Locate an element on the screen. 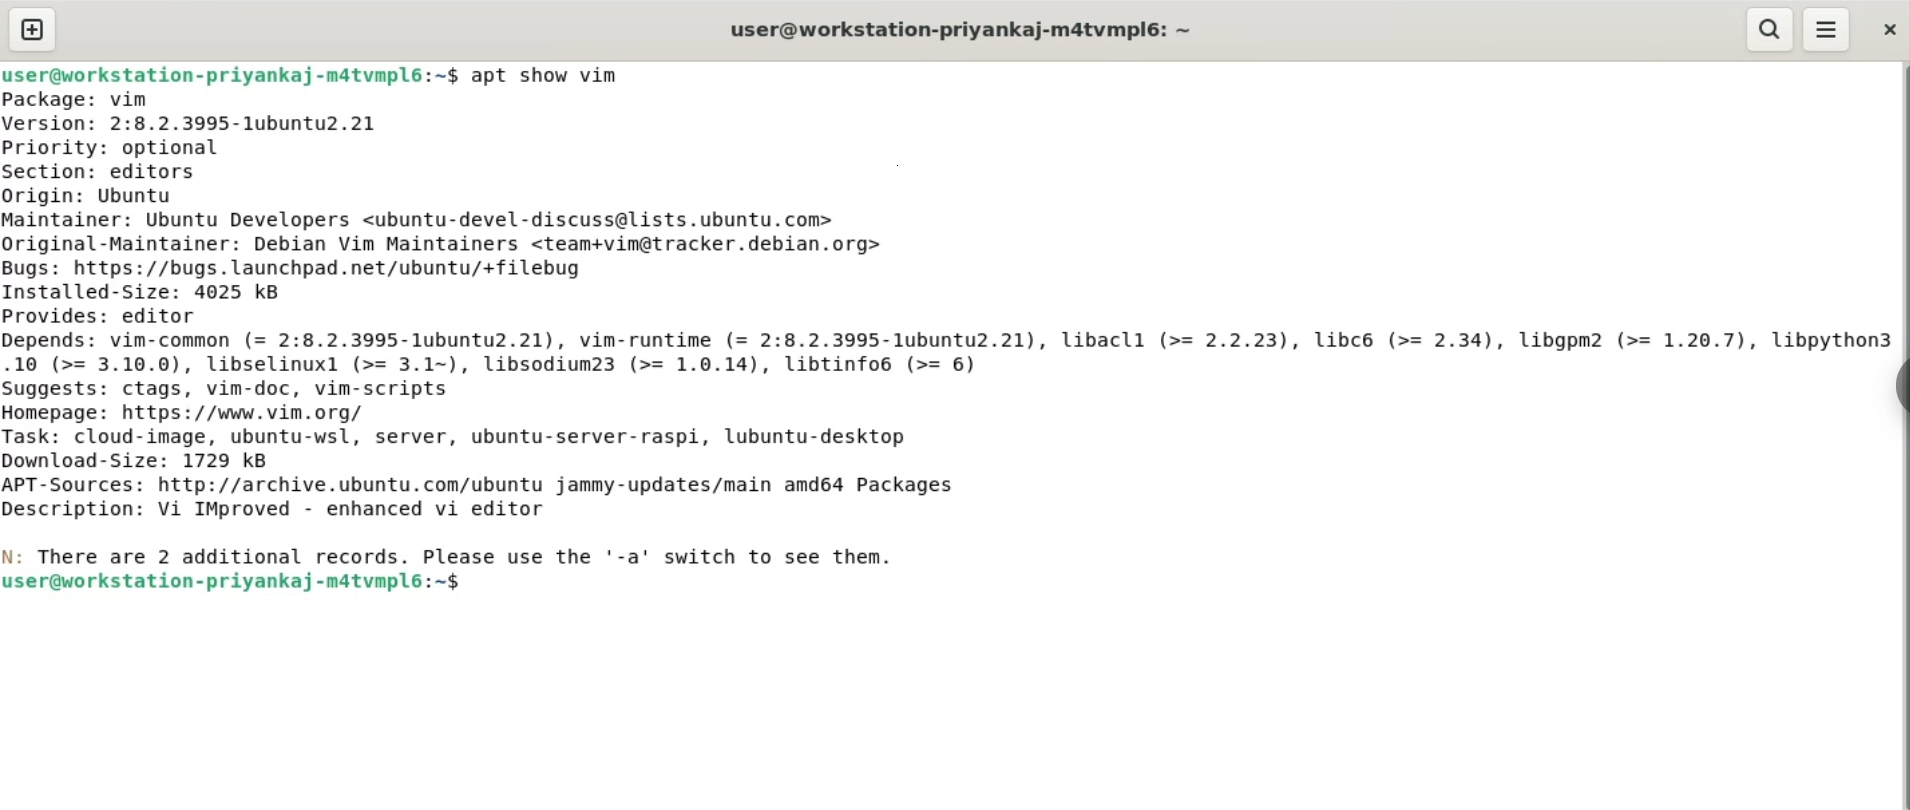 This screenshot has width=1910, height=810. user@workstation-priyankaj-m4tvmpl6:- is located at coordinates (958, 29).